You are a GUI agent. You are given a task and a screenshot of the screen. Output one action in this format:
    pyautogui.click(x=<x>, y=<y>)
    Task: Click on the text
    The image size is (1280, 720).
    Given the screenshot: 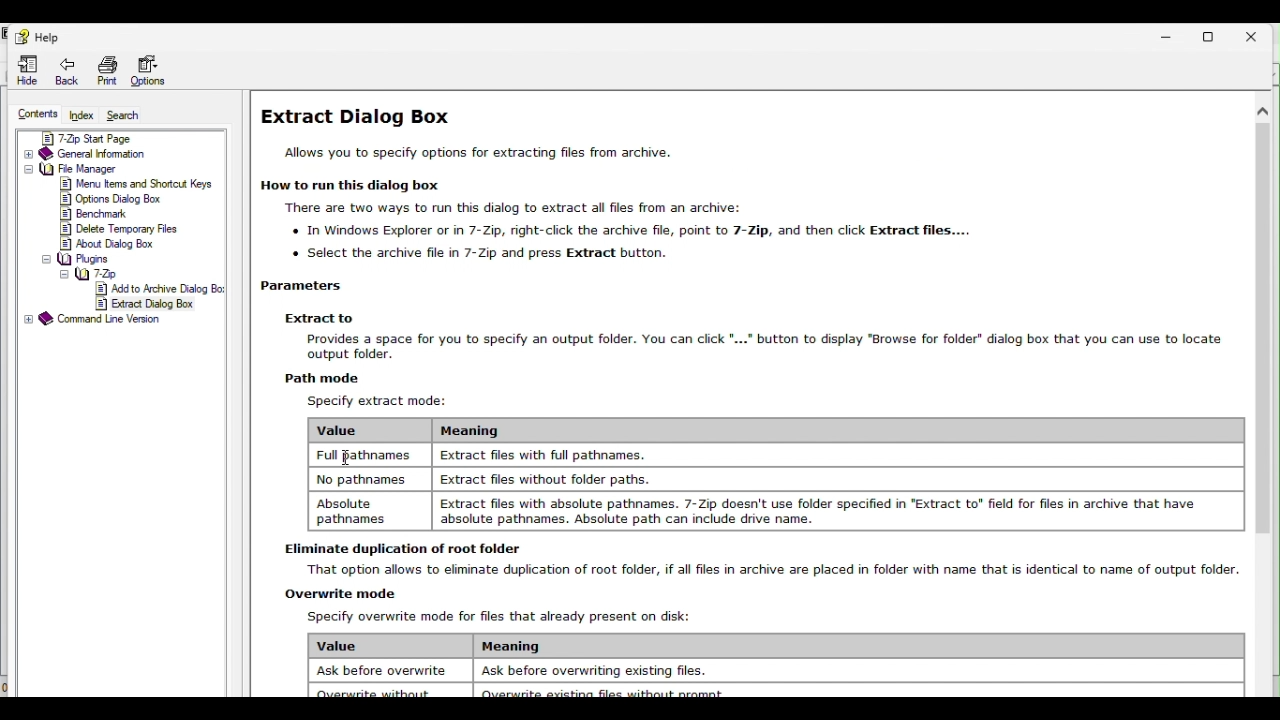 What is the action you would take?
    pyautogui.click(x=620, y=231)
    